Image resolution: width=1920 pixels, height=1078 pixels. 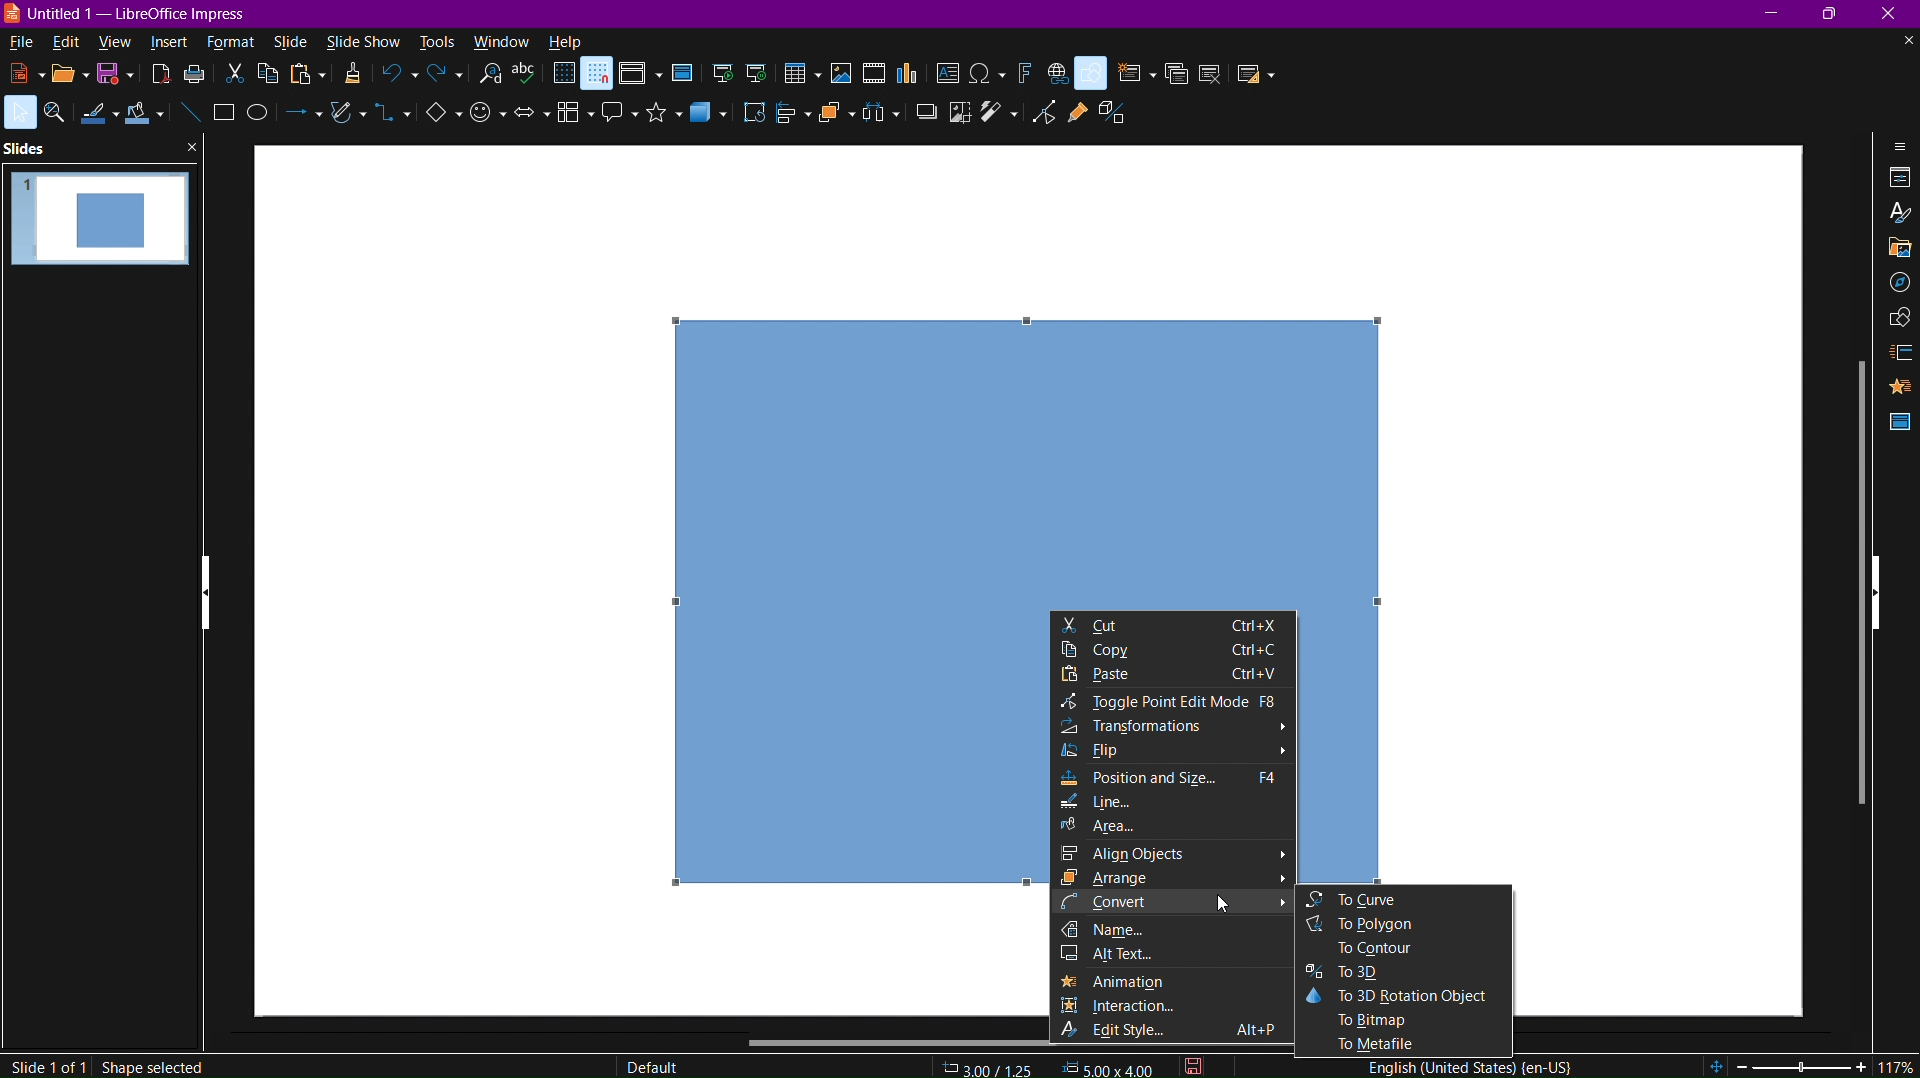 I want to click on insert, so click(x=173, y=42).